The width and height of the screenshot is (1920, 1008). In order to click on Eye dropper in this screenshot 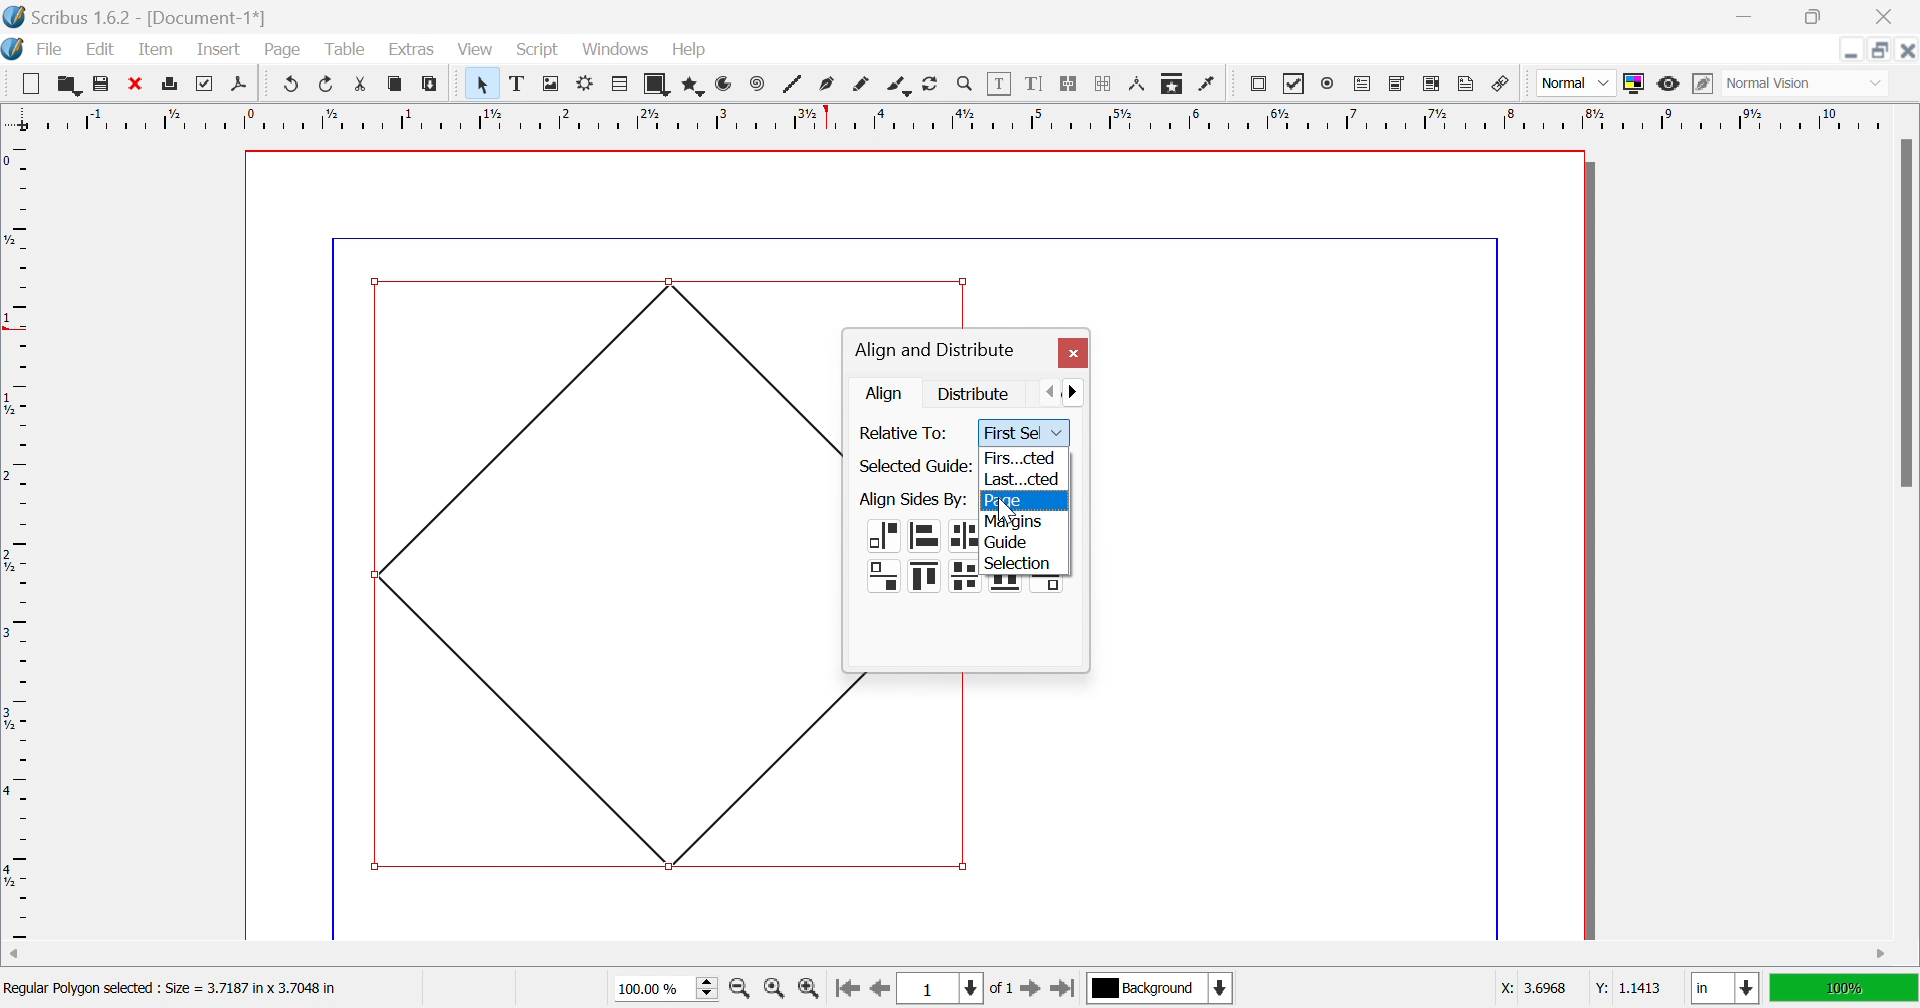, I will do `click(1209, 84)`.